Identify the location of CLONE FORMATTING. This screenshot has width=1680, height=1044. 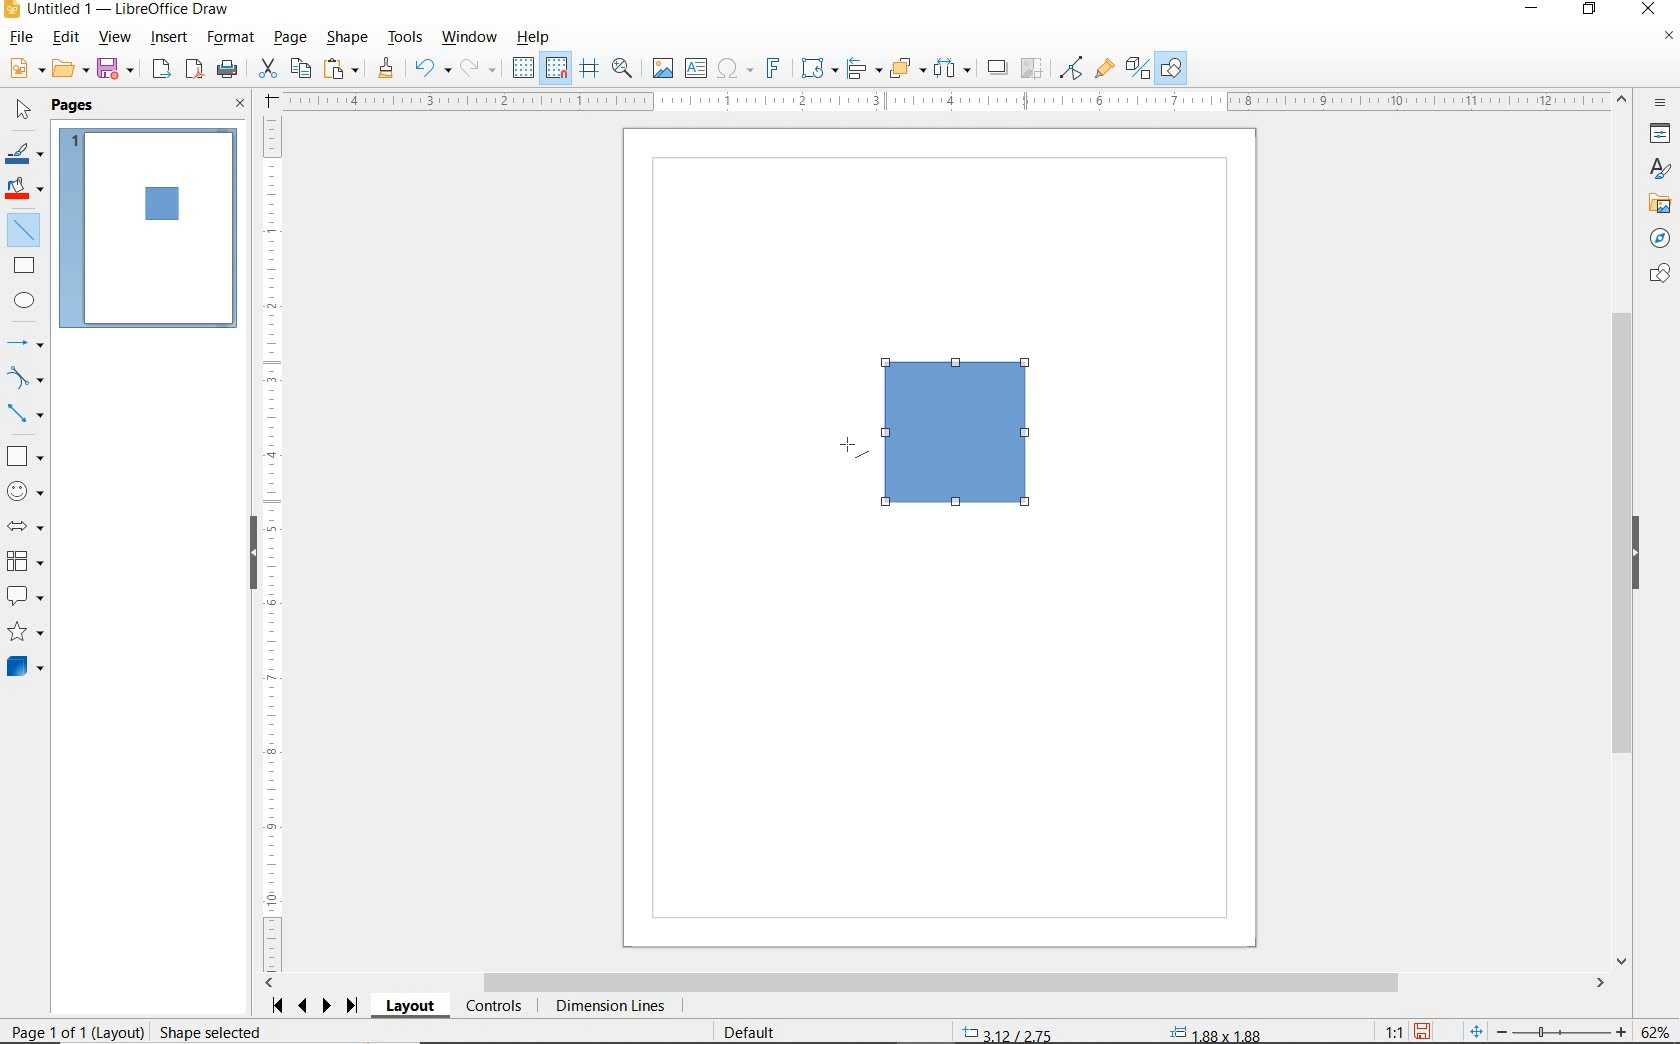
(385, 69).